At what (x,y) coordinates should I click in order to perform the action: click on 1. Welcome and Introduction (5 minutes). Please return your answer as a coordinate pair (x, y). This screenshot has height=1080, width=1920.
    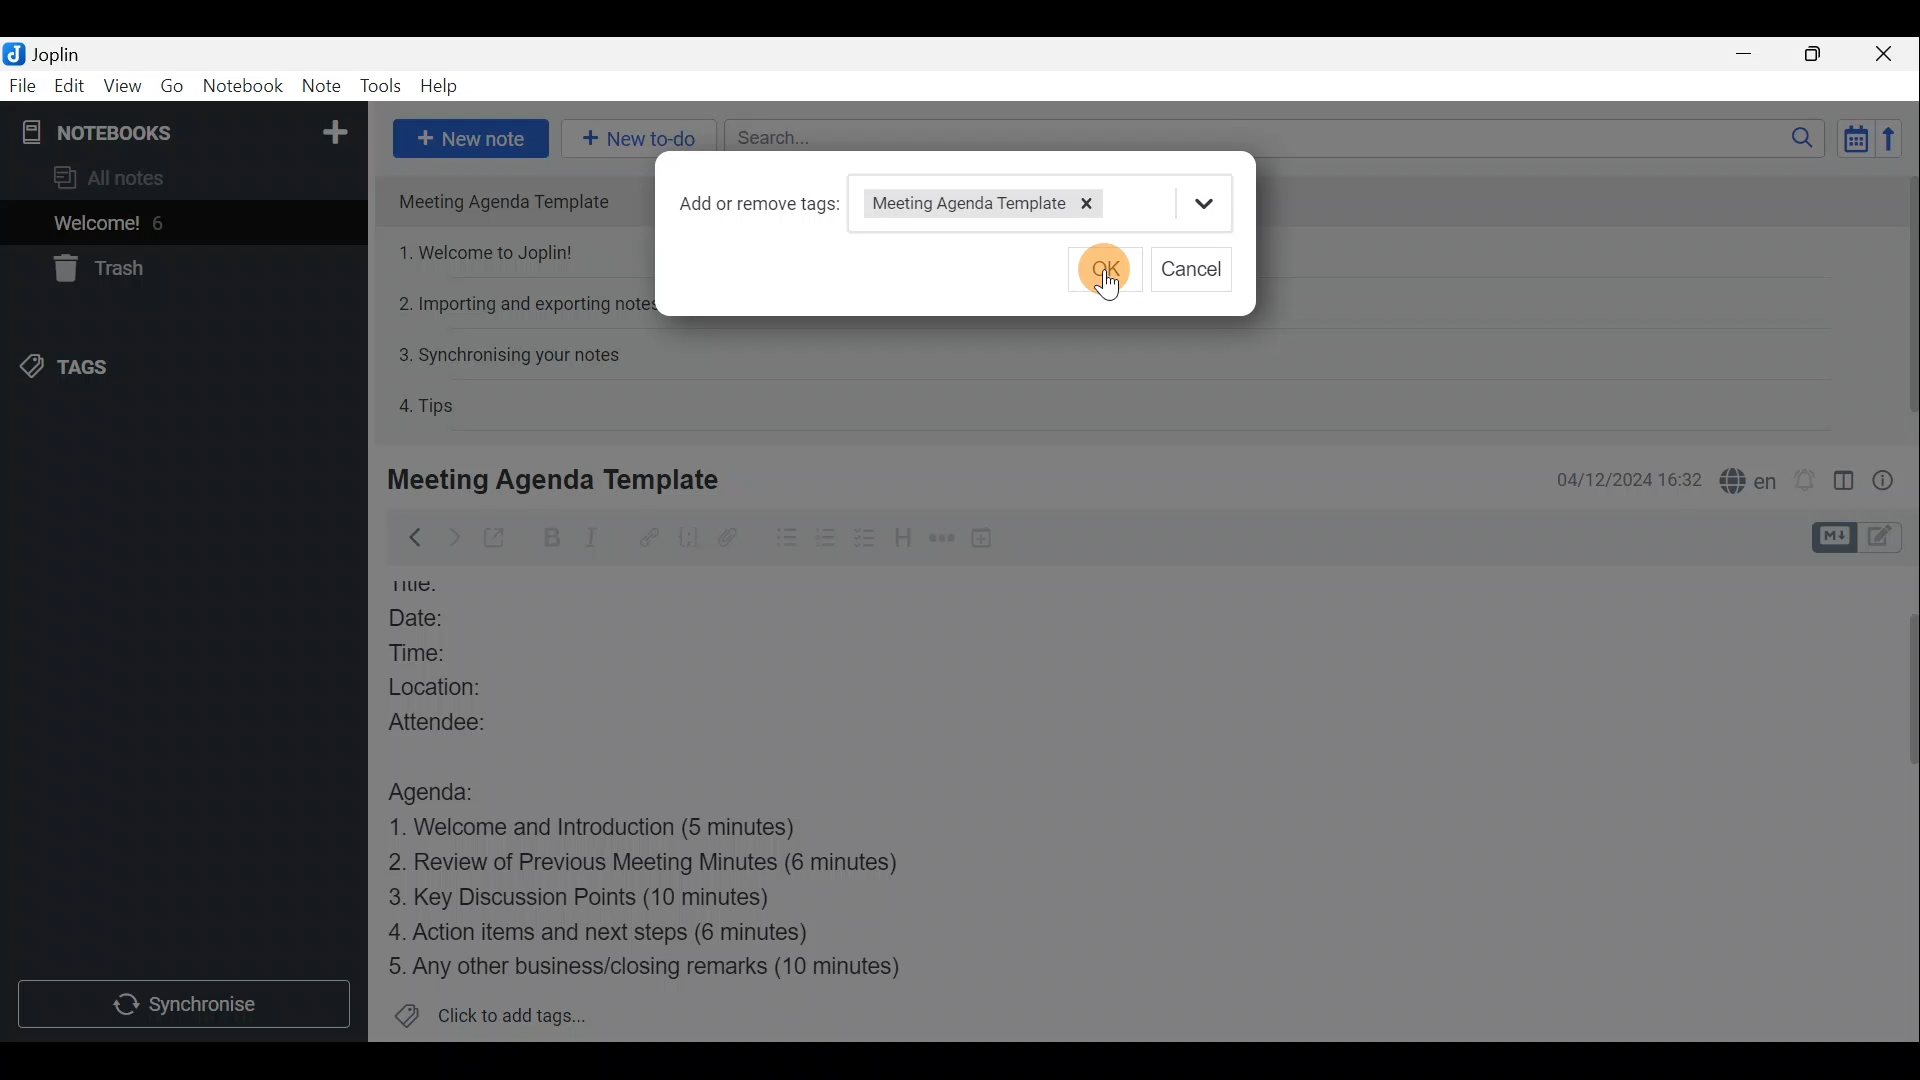
    Looking at the image, I should click on (625, 829).